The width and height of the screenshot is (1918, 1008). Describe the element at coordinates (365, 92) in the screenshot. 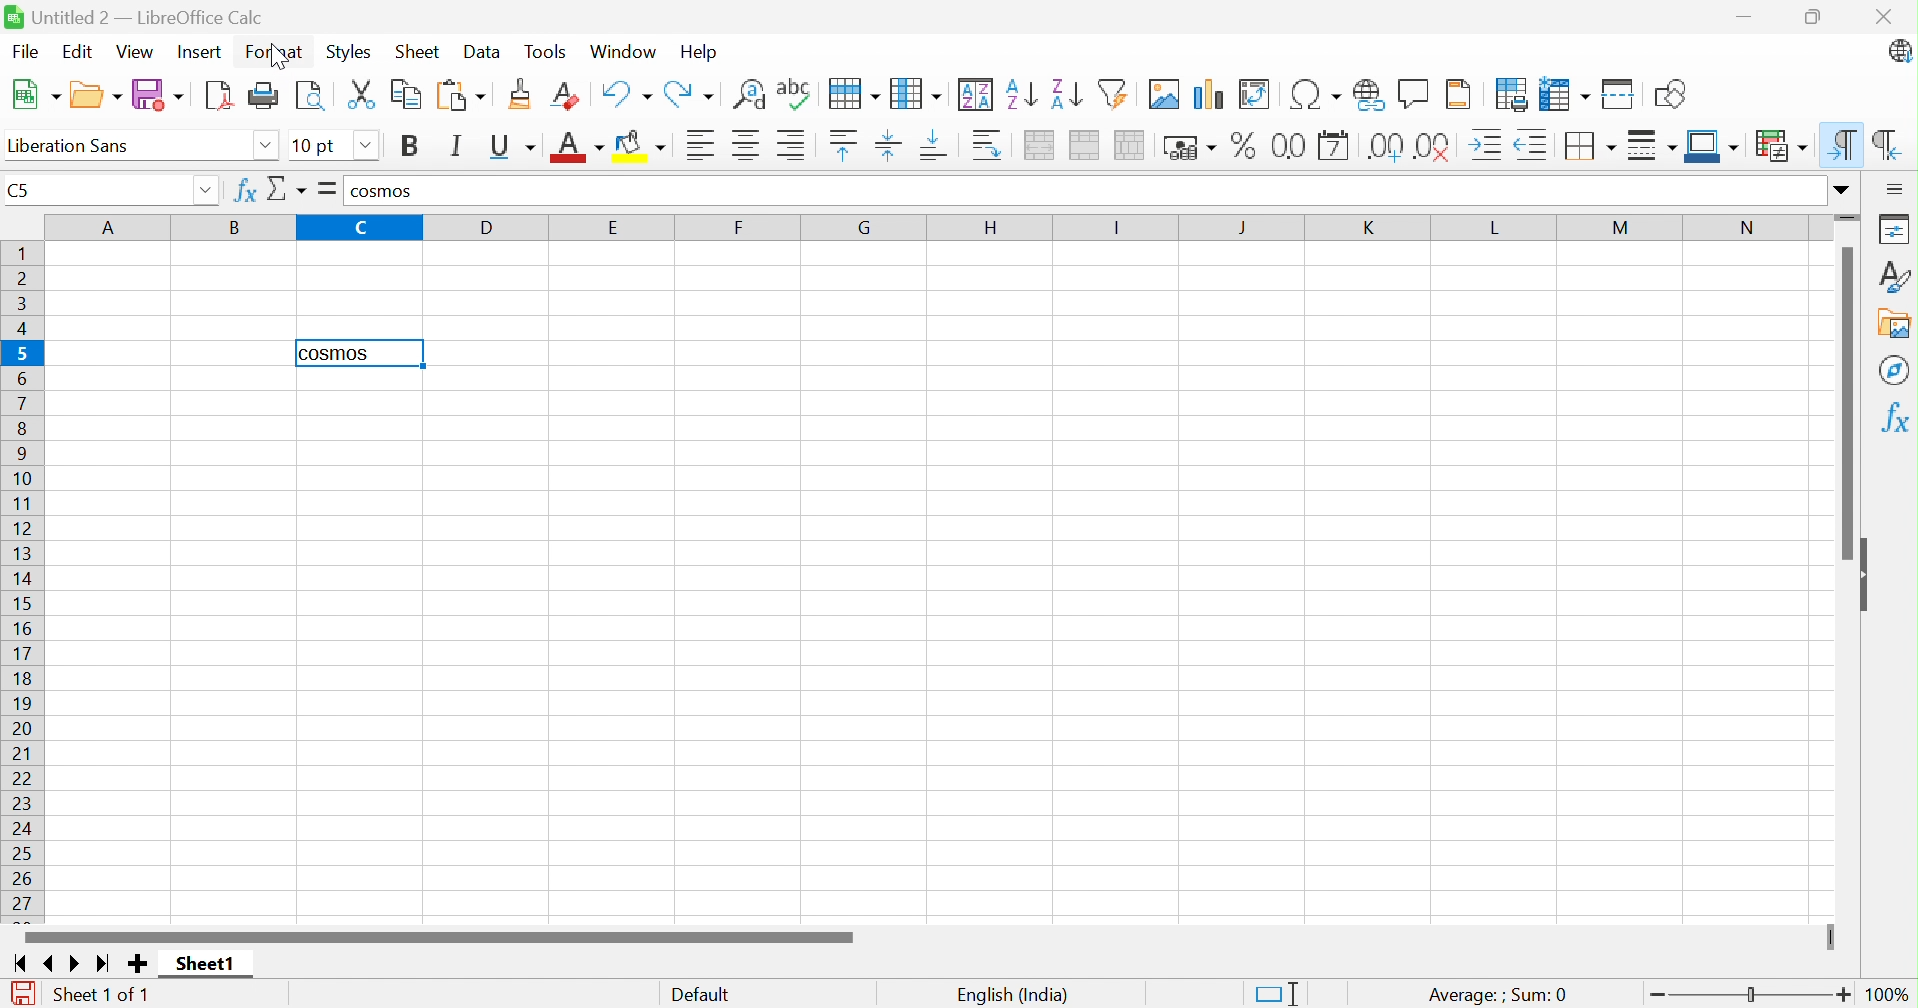

I see `Cut` at that location.